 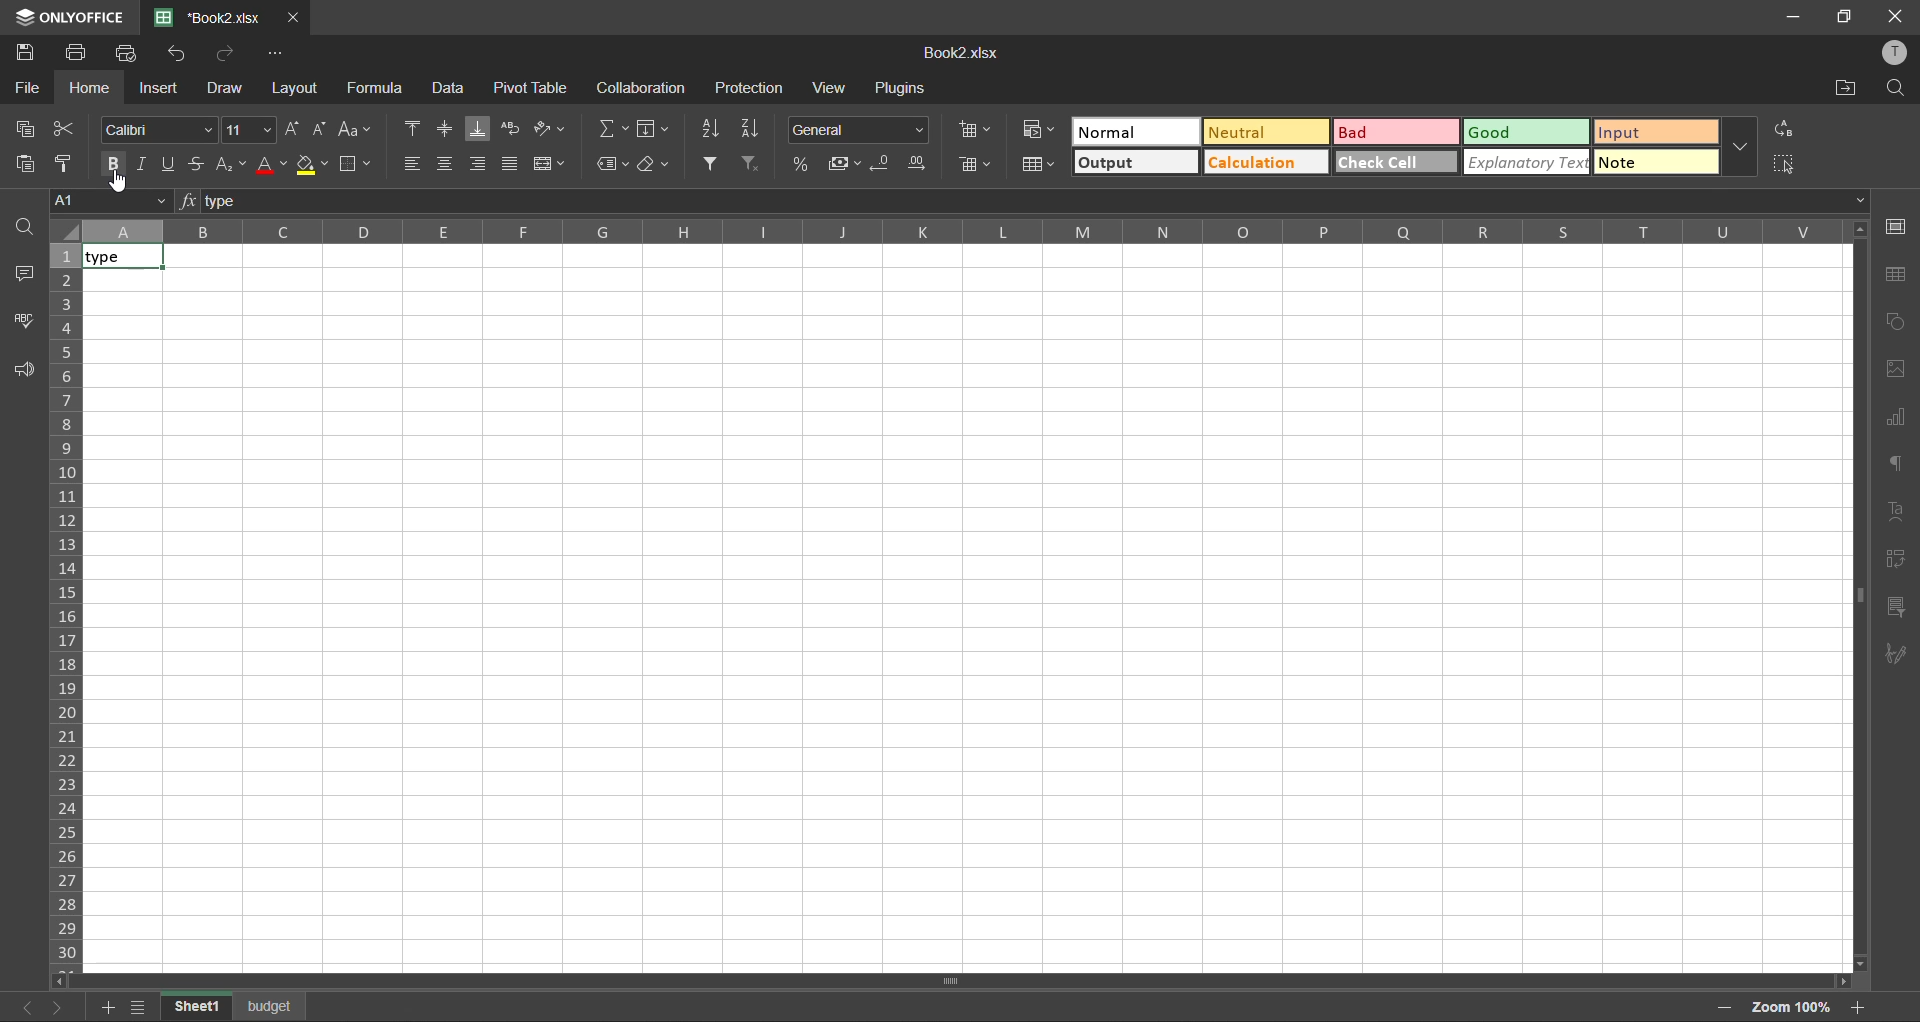 I want to click on conditional formatting, so click(x=1038, y=130).